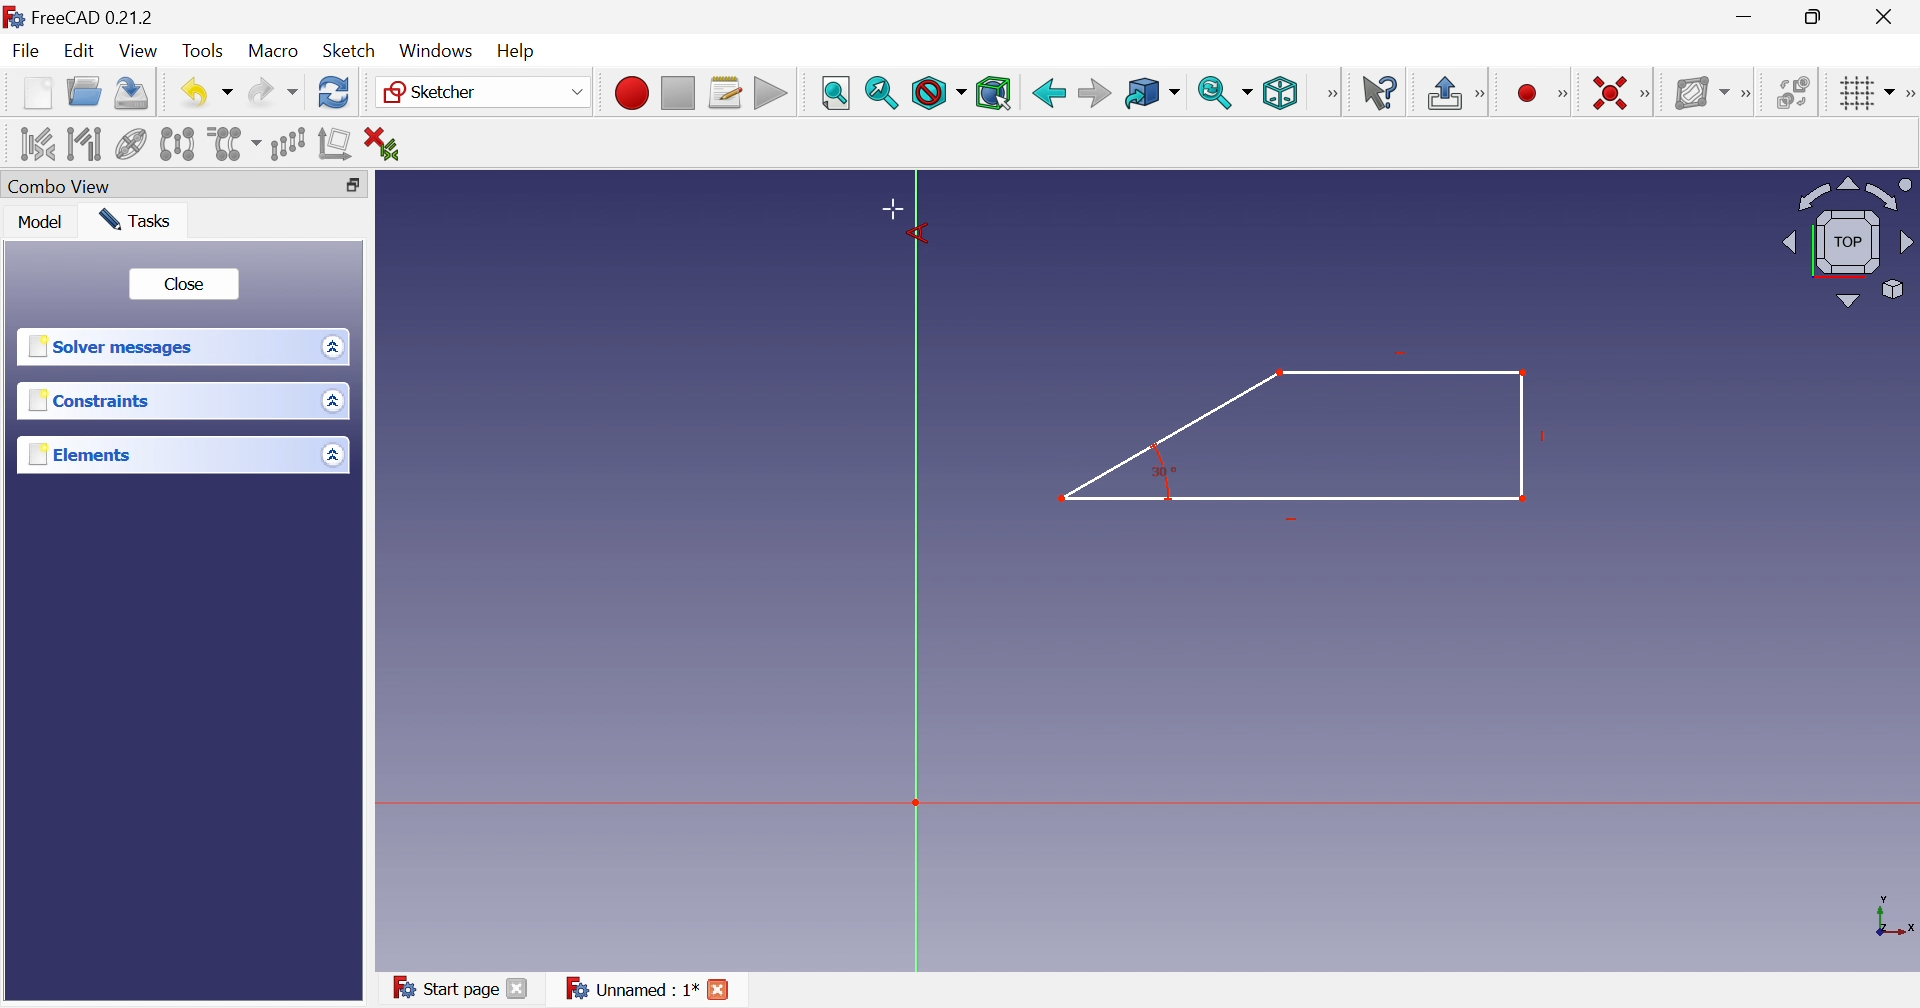 The height and width of the screenshot is (1008, 1920). I want to click on Constraints, so click(89, 401).